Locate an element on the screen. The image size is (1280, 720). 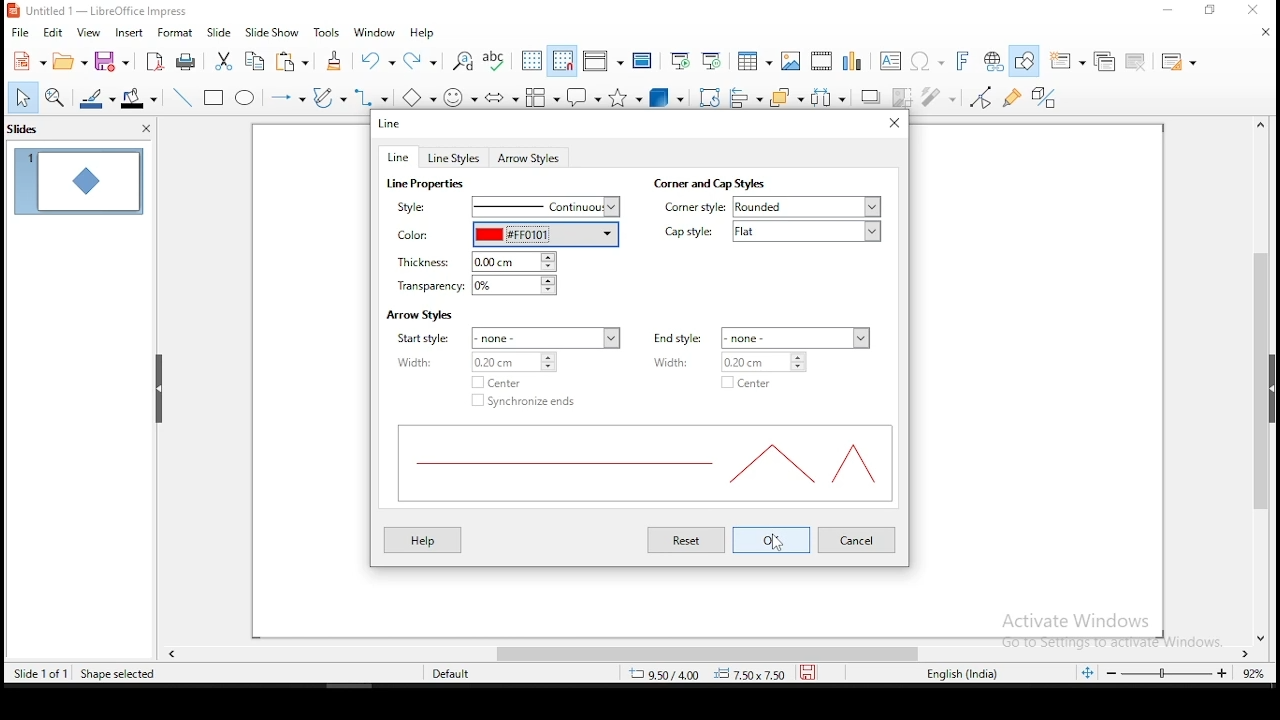
edit is located at coordinates (51, 32).